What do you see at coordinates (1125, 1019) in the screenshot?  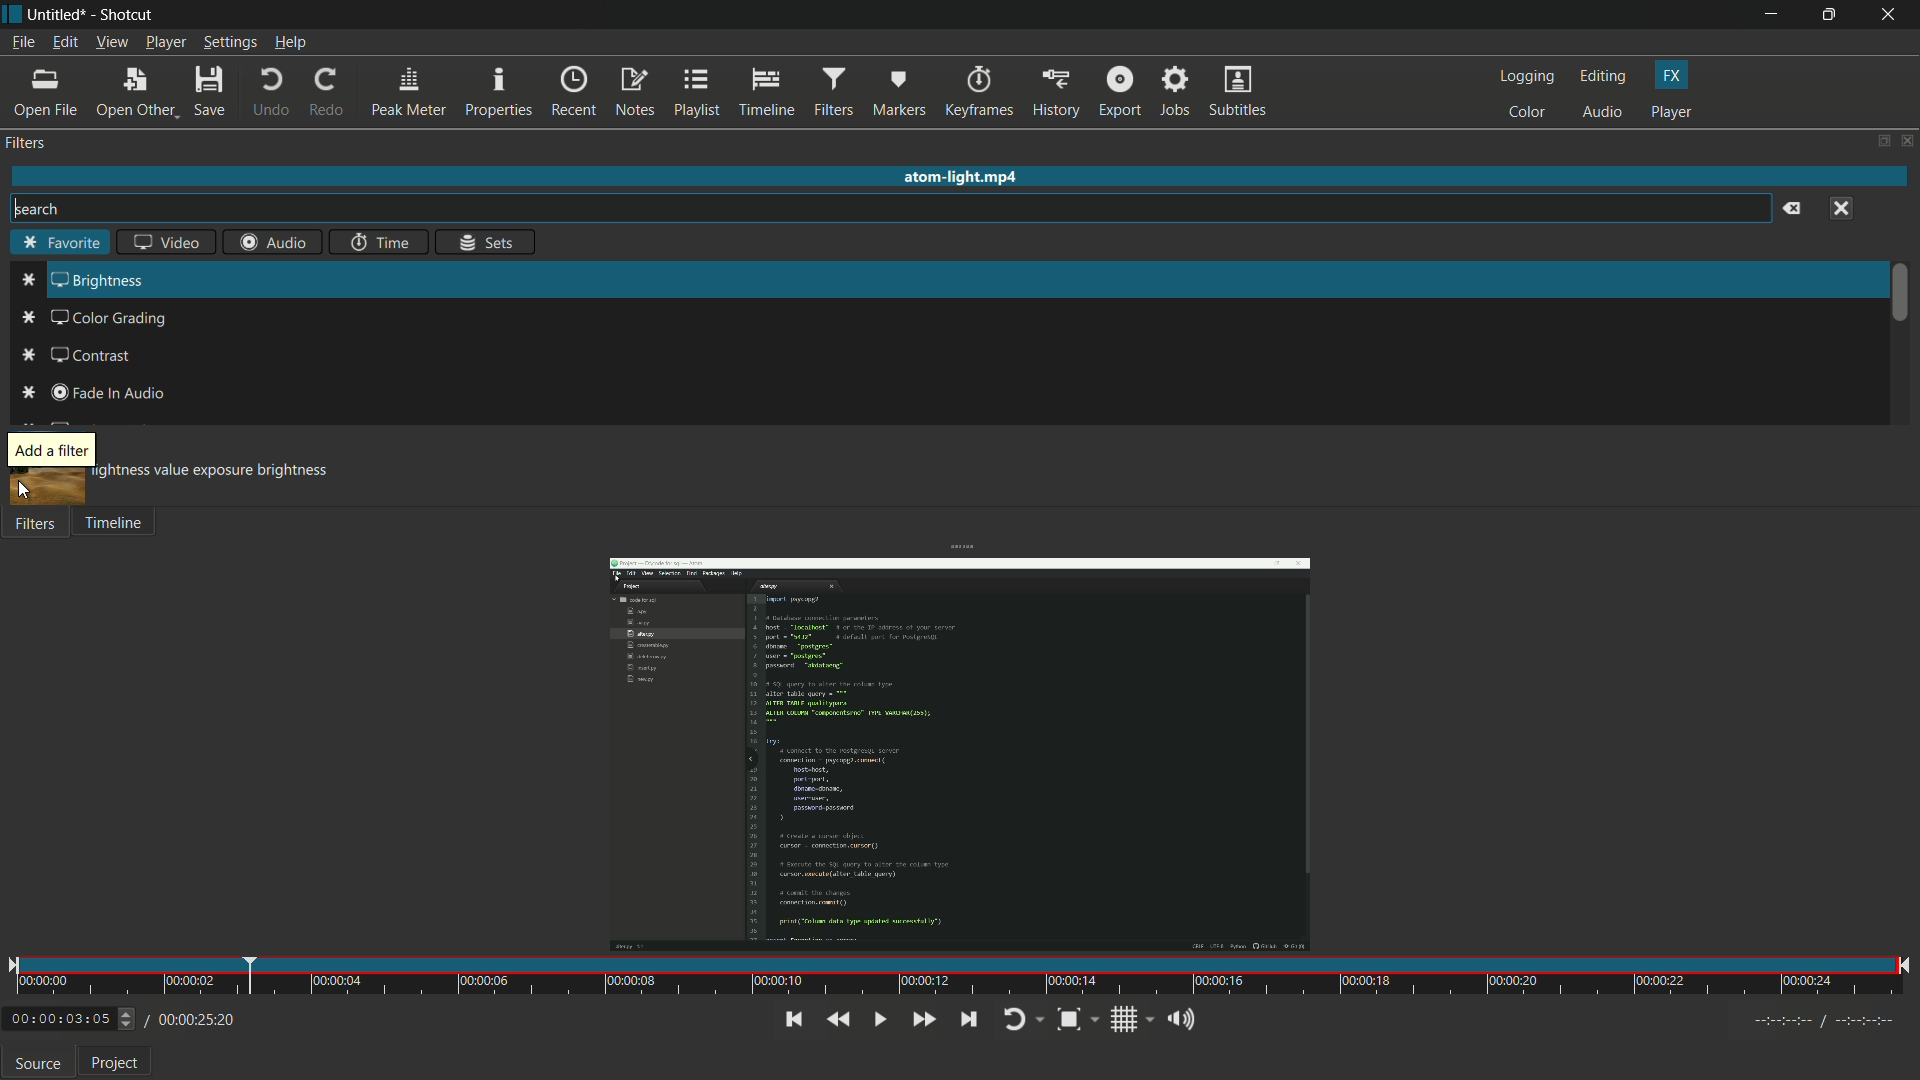 I see `toggle grid` at bounding box center [1125, 1019].